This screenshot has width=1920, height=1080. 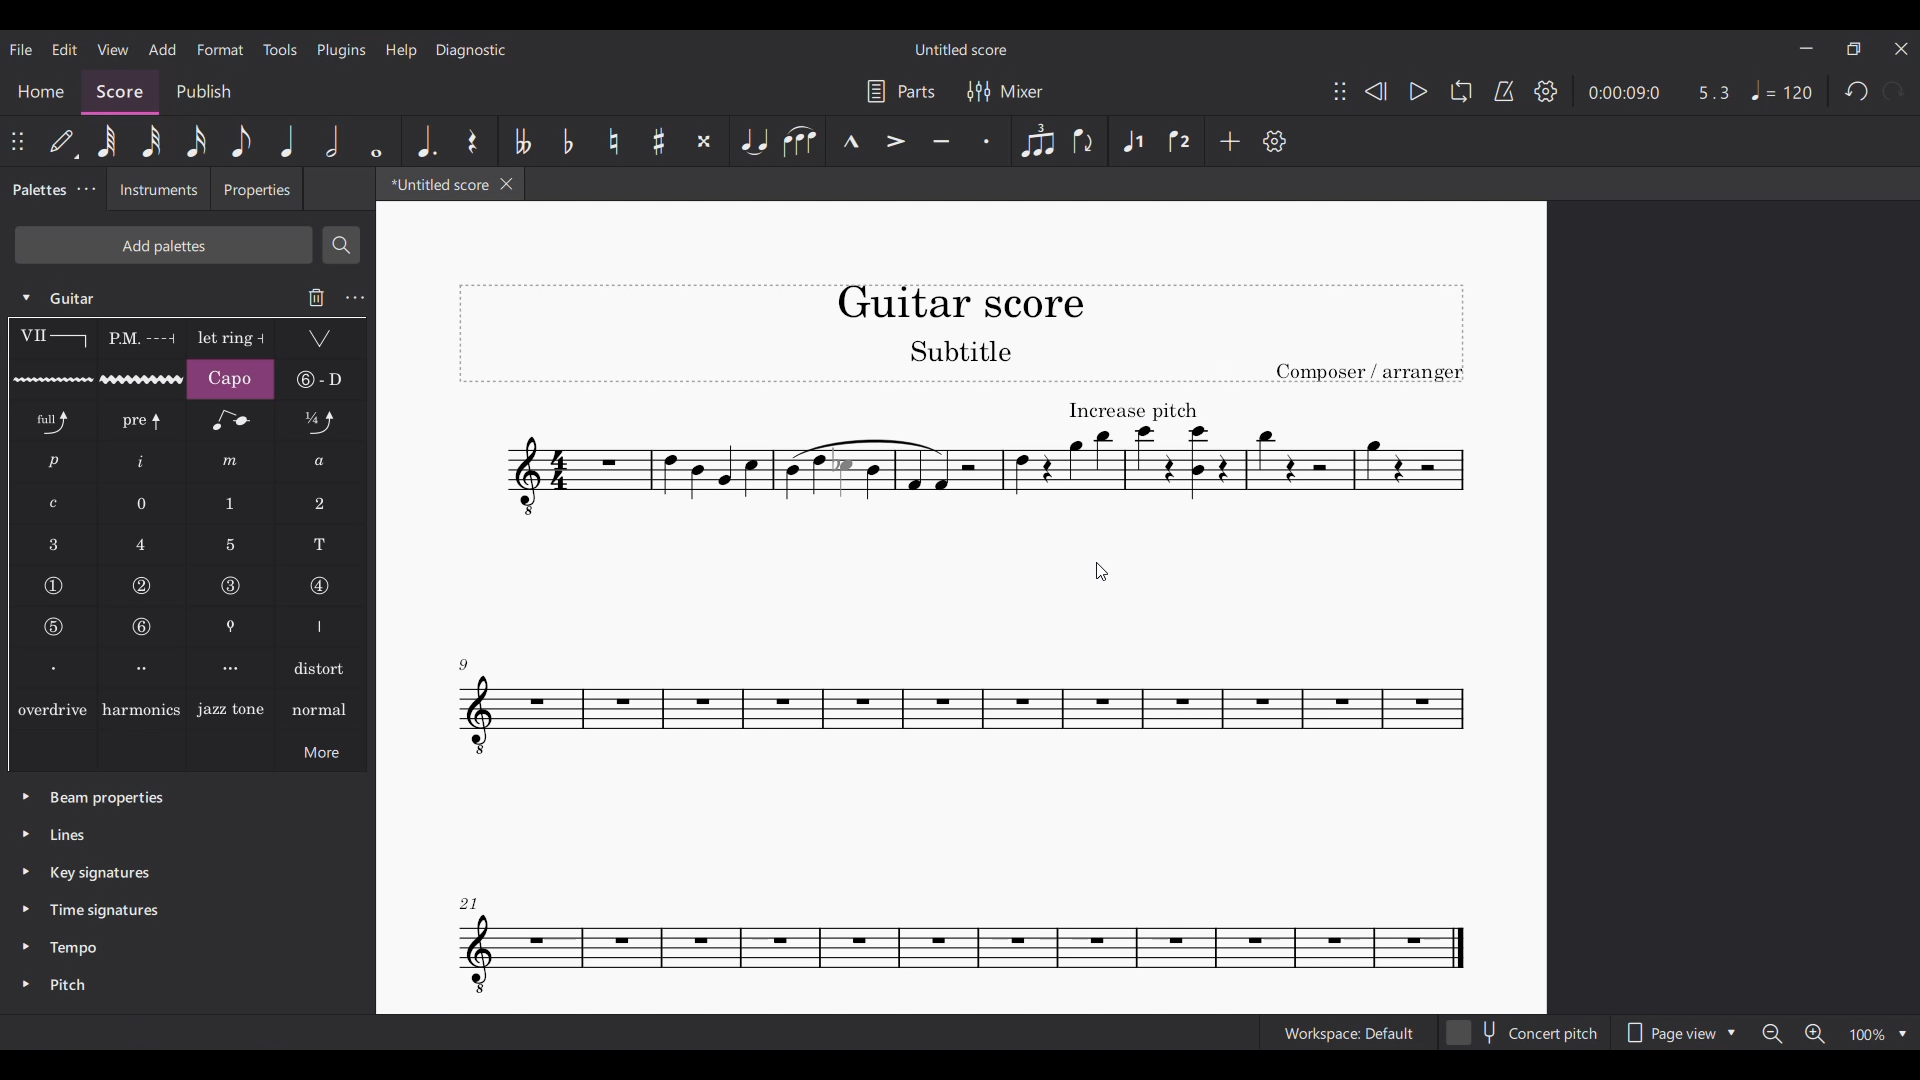 What do you see at coordinates (962, 769) in the screenshot?
I see `Current score` at bounding box center [962, 769].